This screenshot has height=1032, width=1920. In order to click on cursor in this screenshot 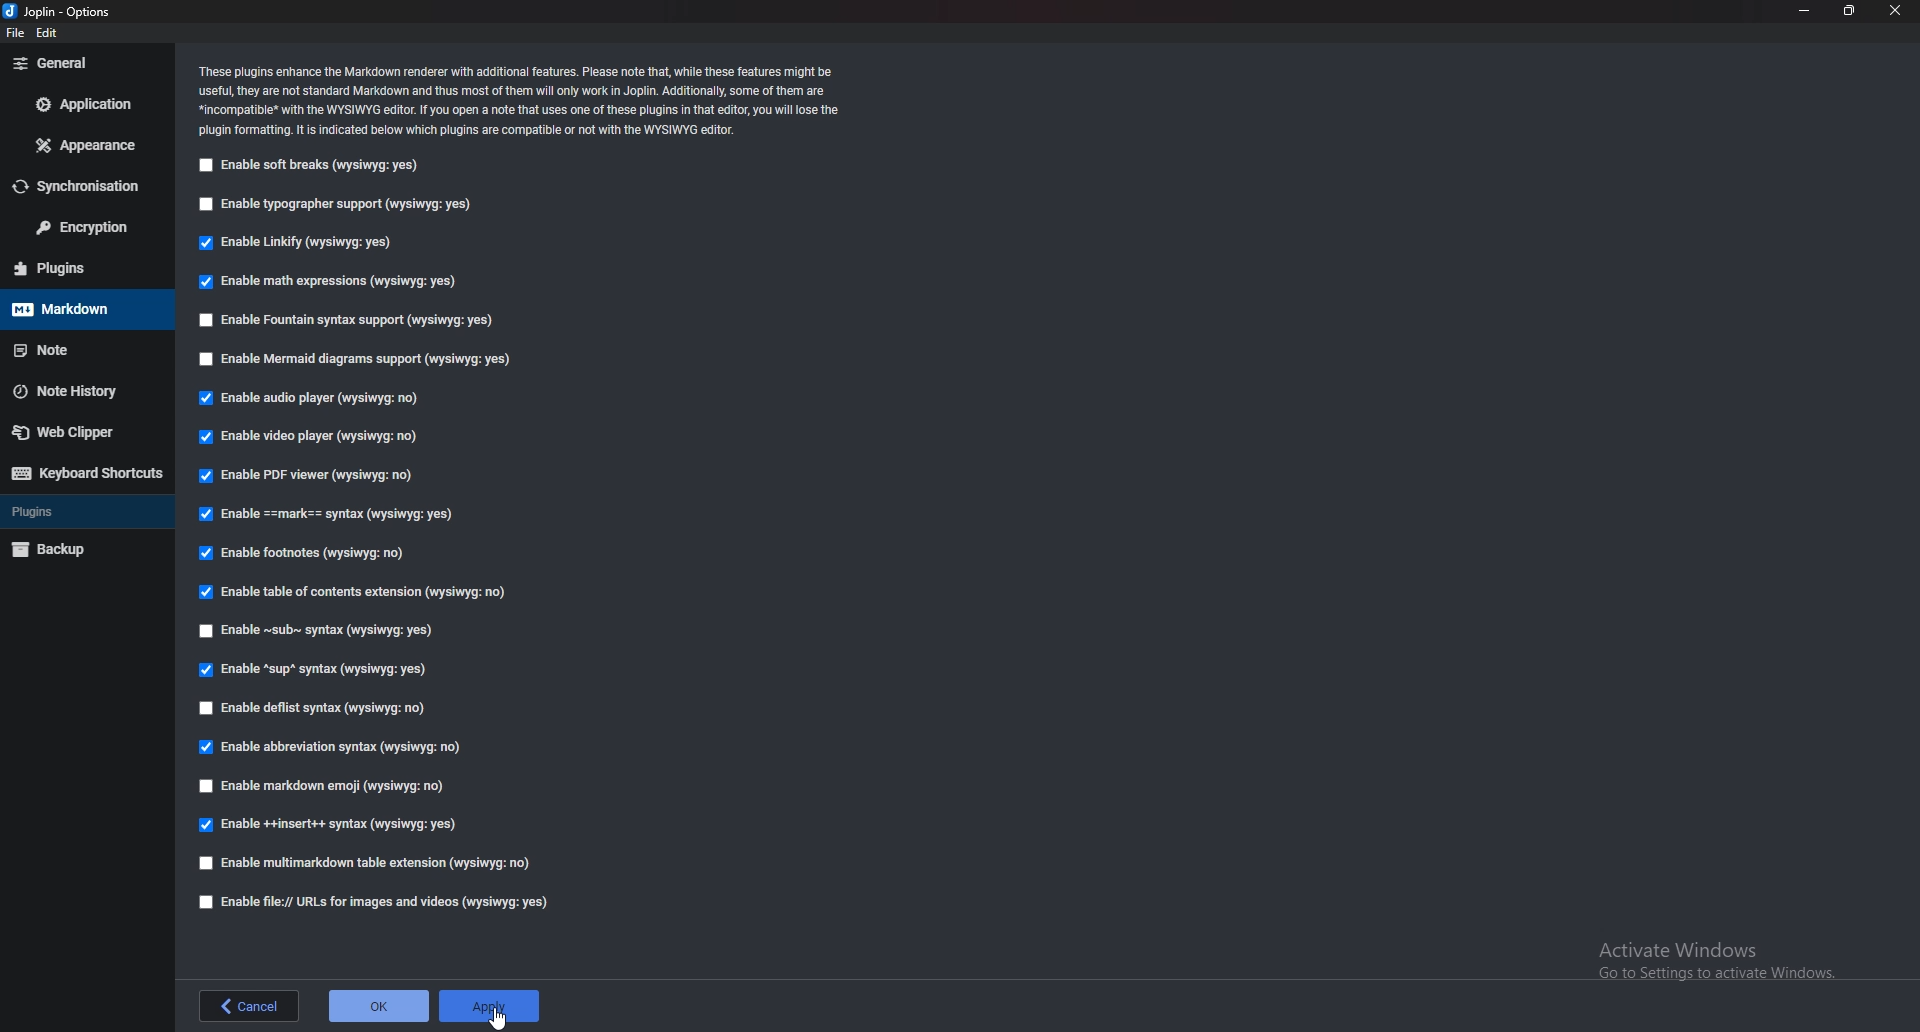, I will do `click(495, 1016)`.